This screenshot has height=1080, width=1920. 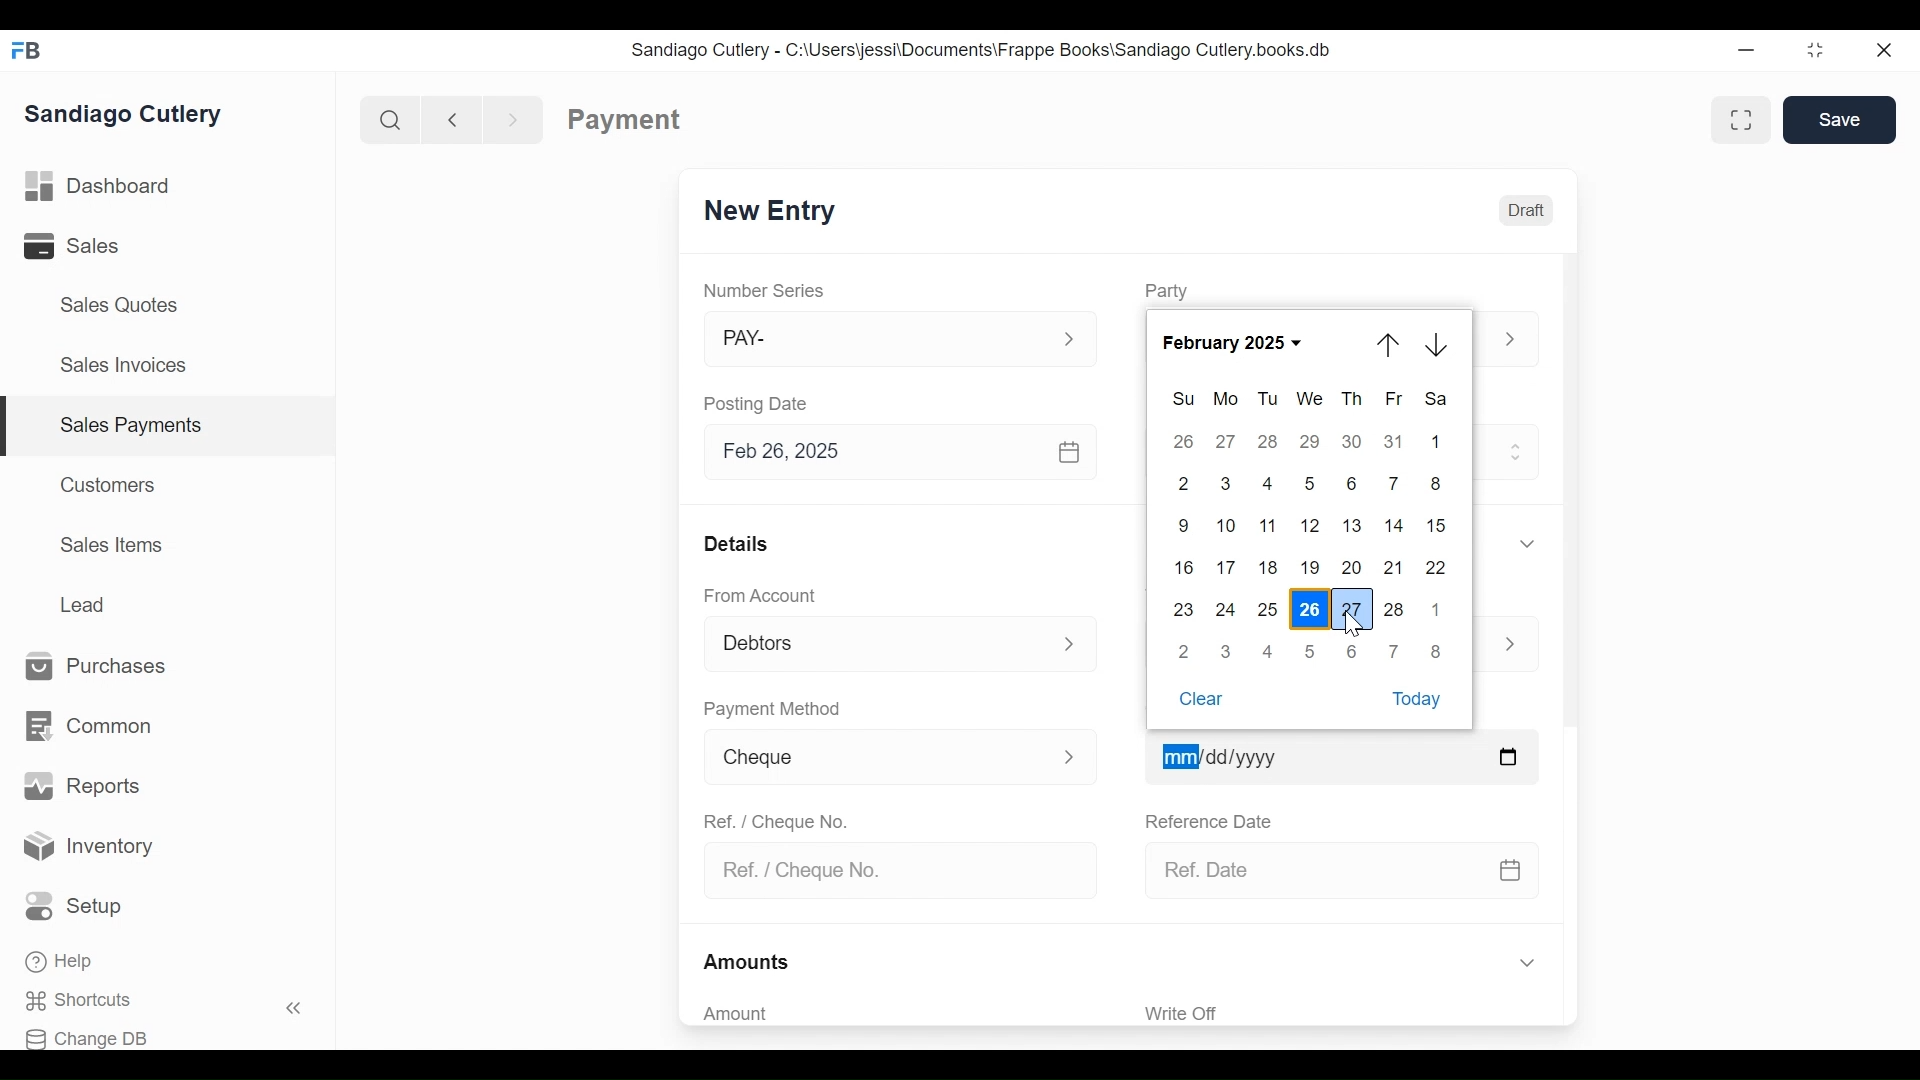 I want to click on 23, so click(x=1186, y=608).